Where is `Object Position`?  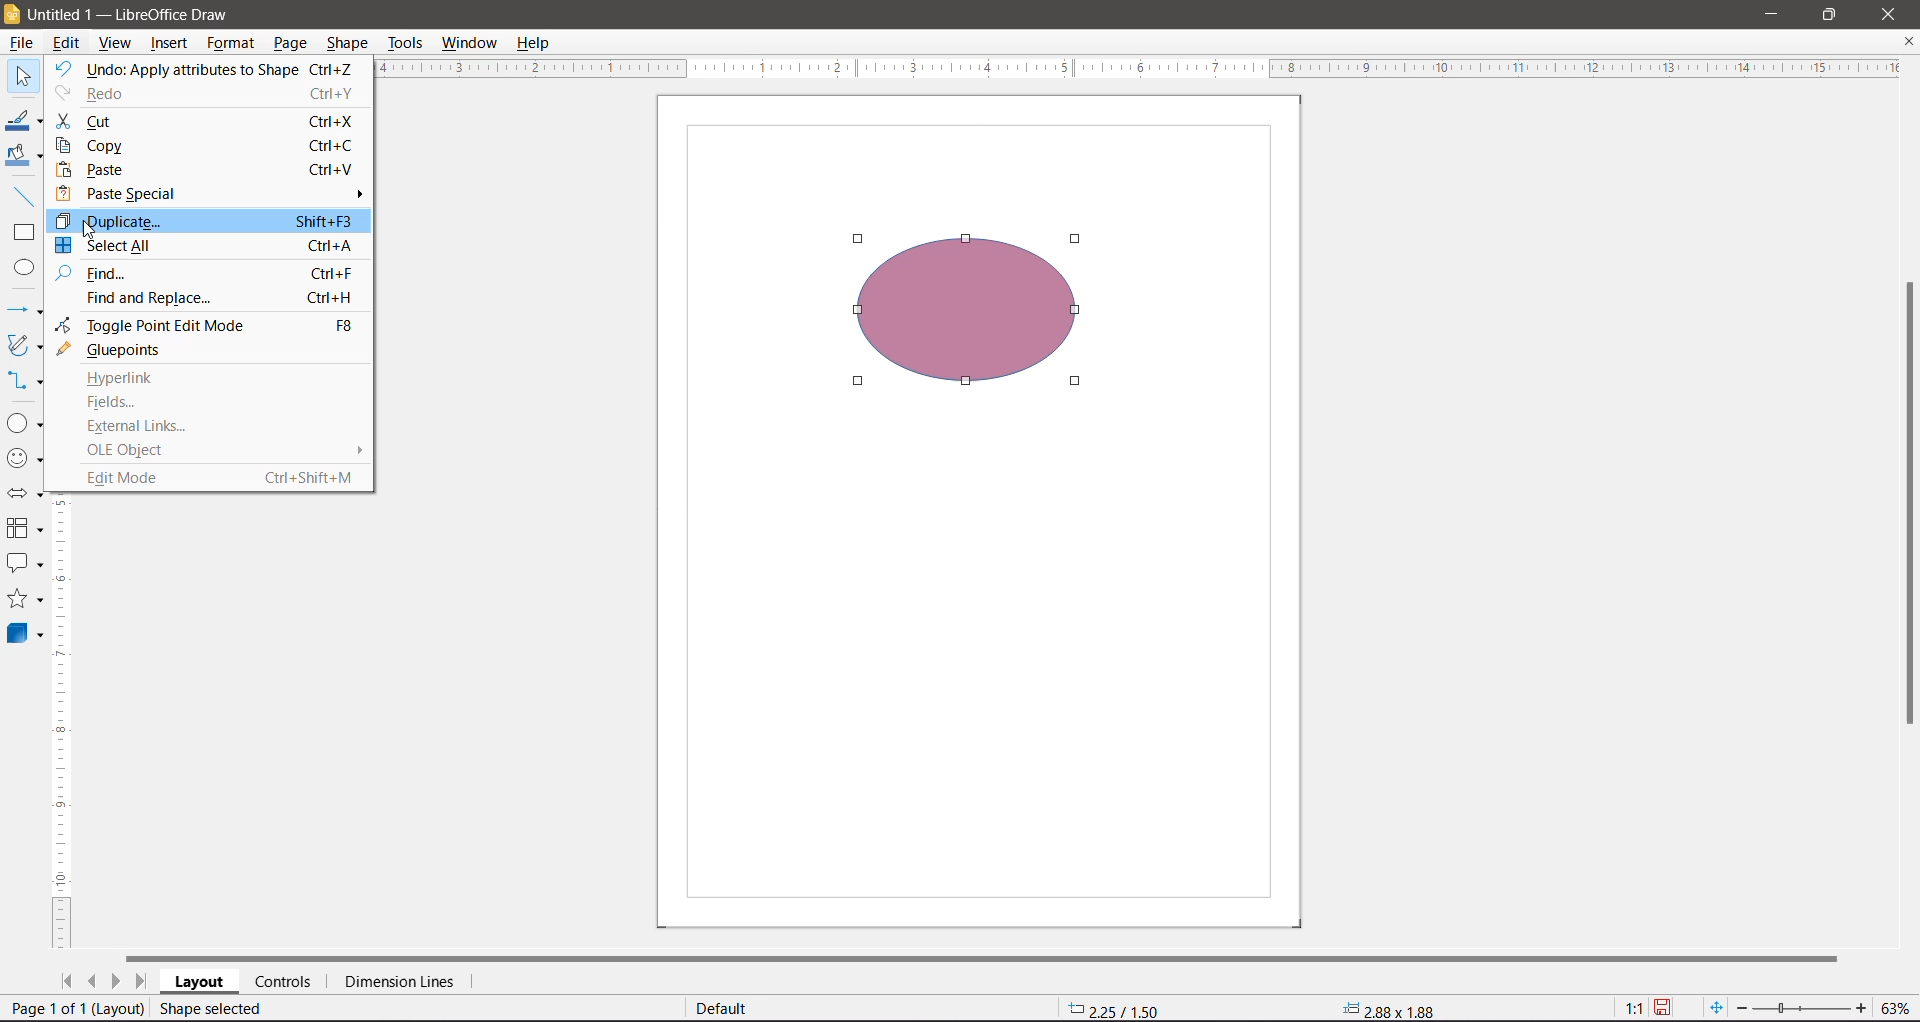
Object Position is located at coordinates (1114, 1008).